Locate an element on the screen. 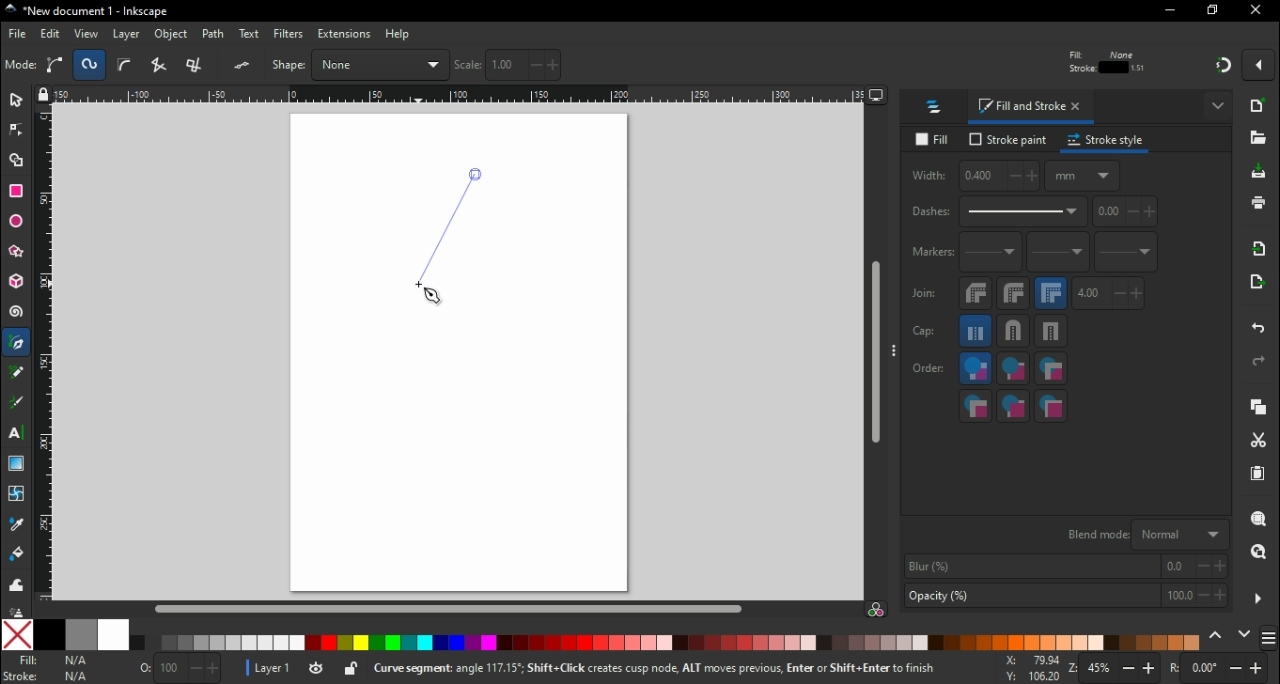 The height and width of the screenshot is (684, 1280). 3D box tool is located at coordinates (16, 284).